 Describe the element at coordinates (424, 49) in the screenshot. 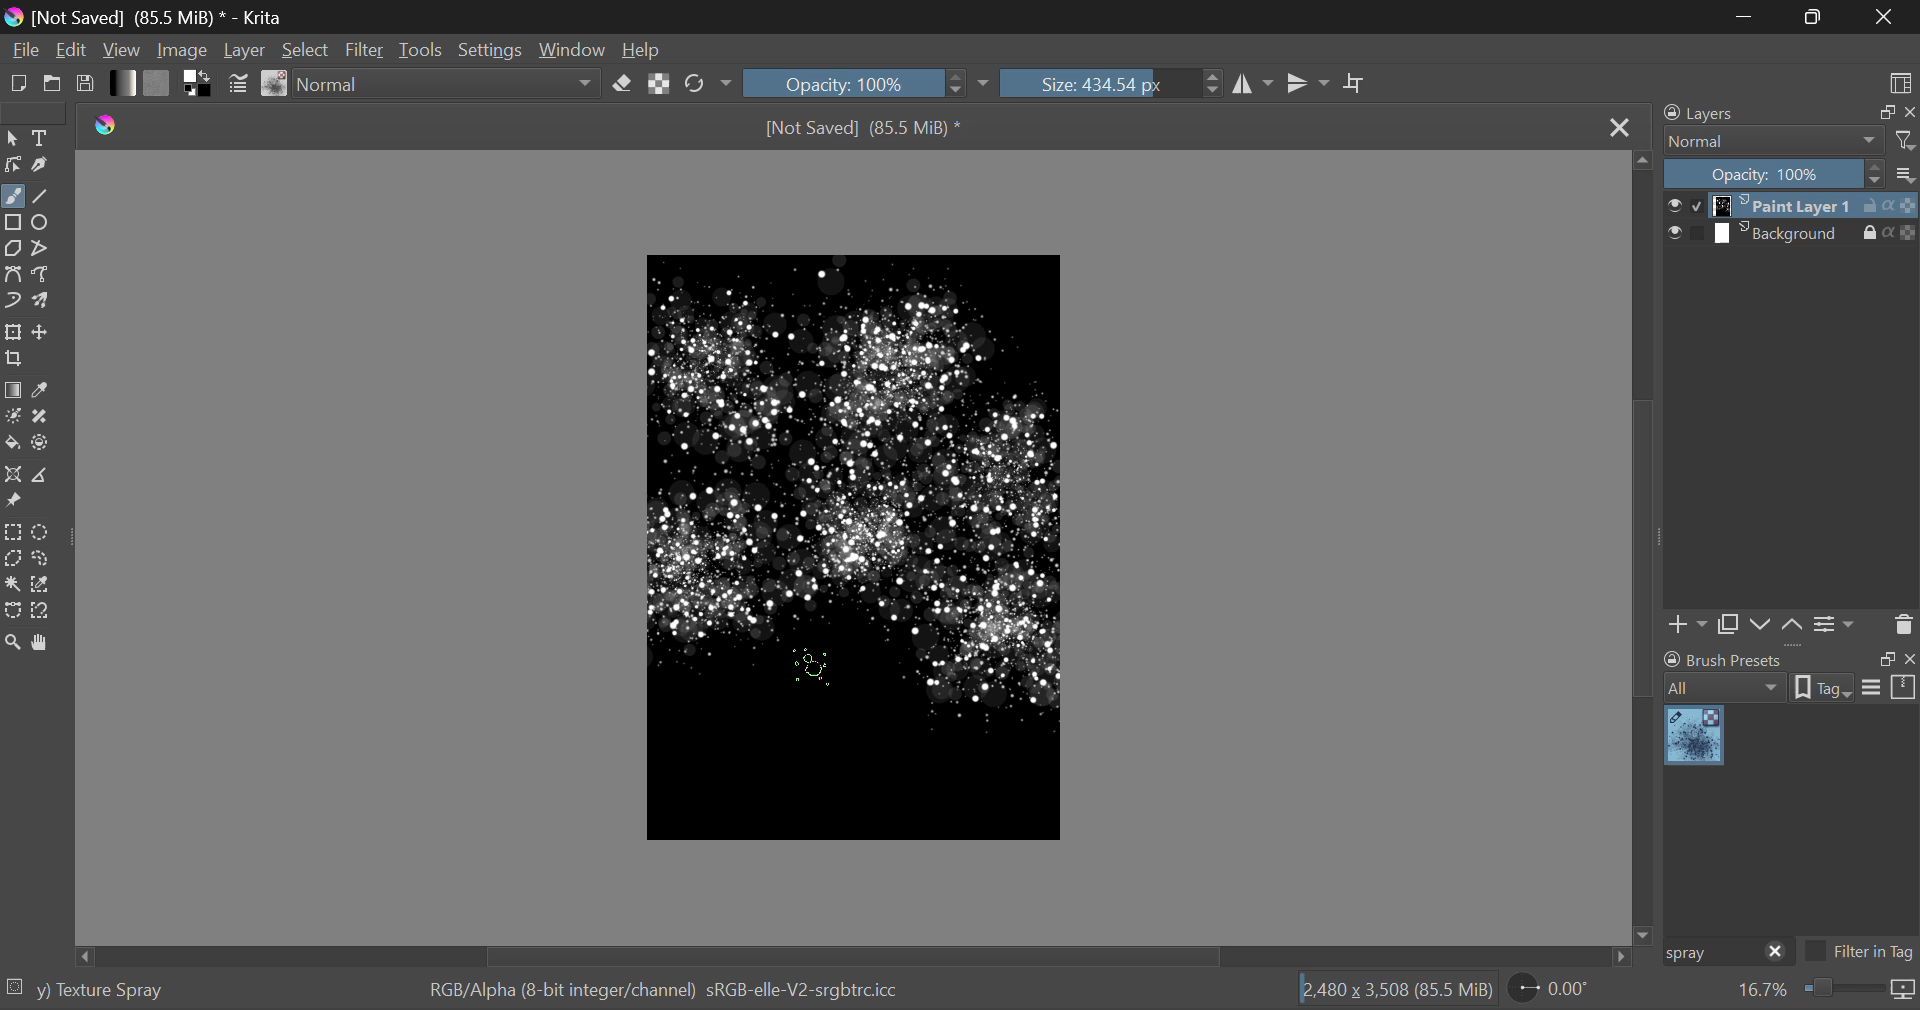

I see `Tools` at that location.